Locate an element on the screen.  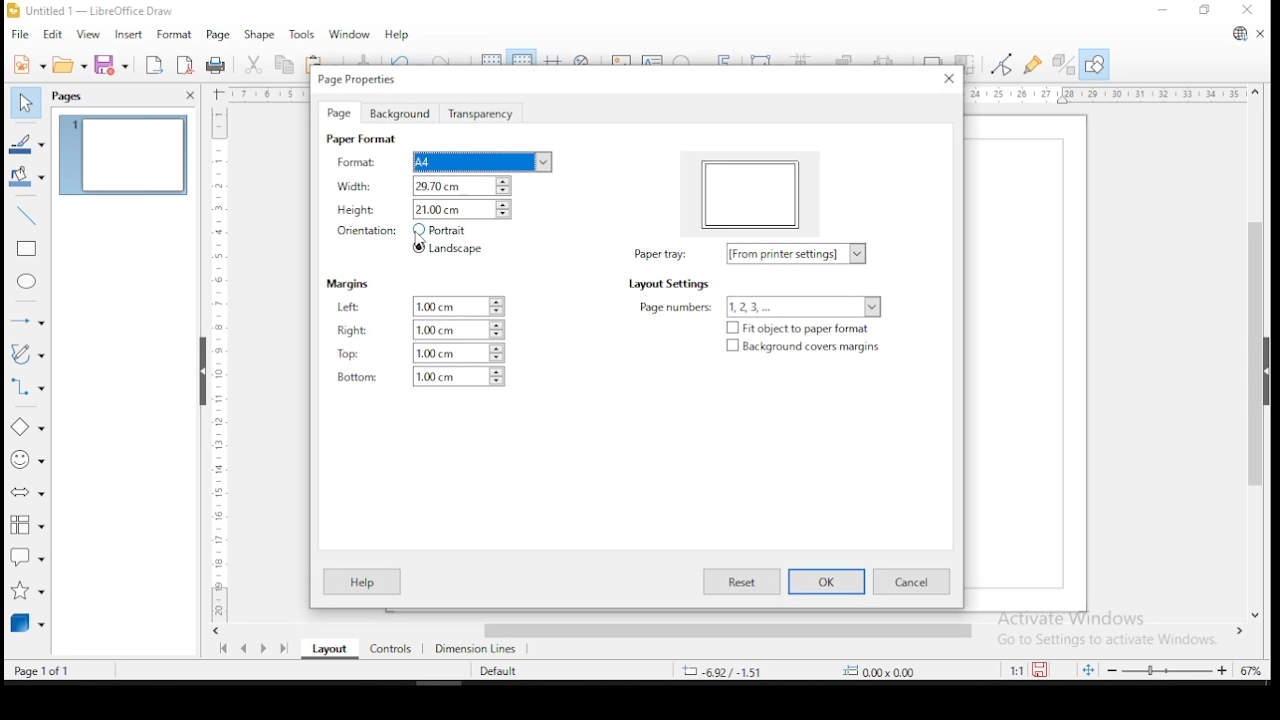
left margin settings is located at coordinates (420, 307).